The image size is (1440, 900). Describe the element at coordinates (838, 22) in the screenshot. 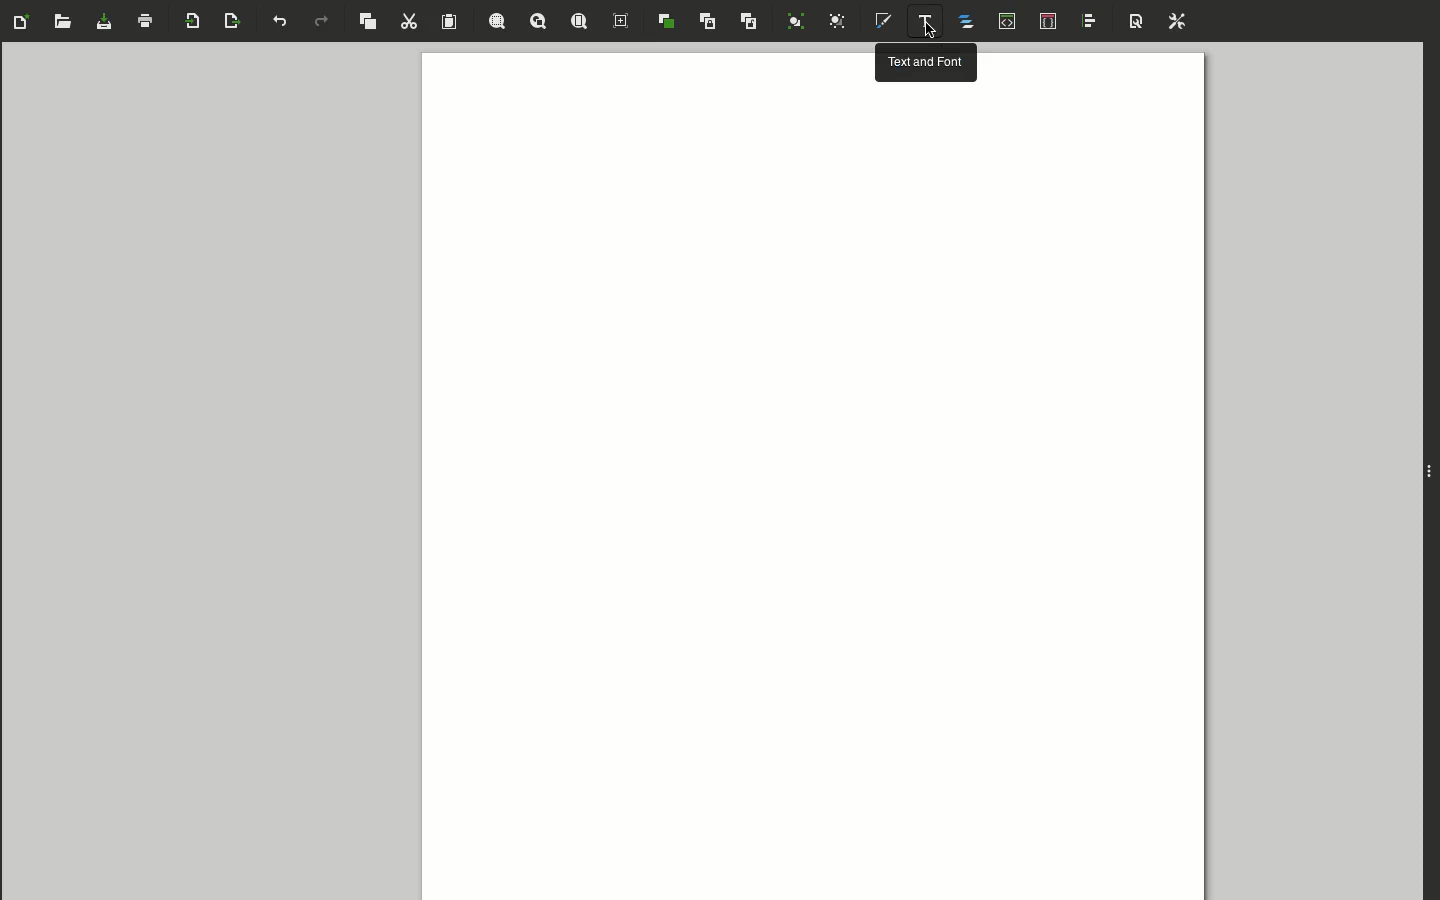

I see `Ungroup` at that location.